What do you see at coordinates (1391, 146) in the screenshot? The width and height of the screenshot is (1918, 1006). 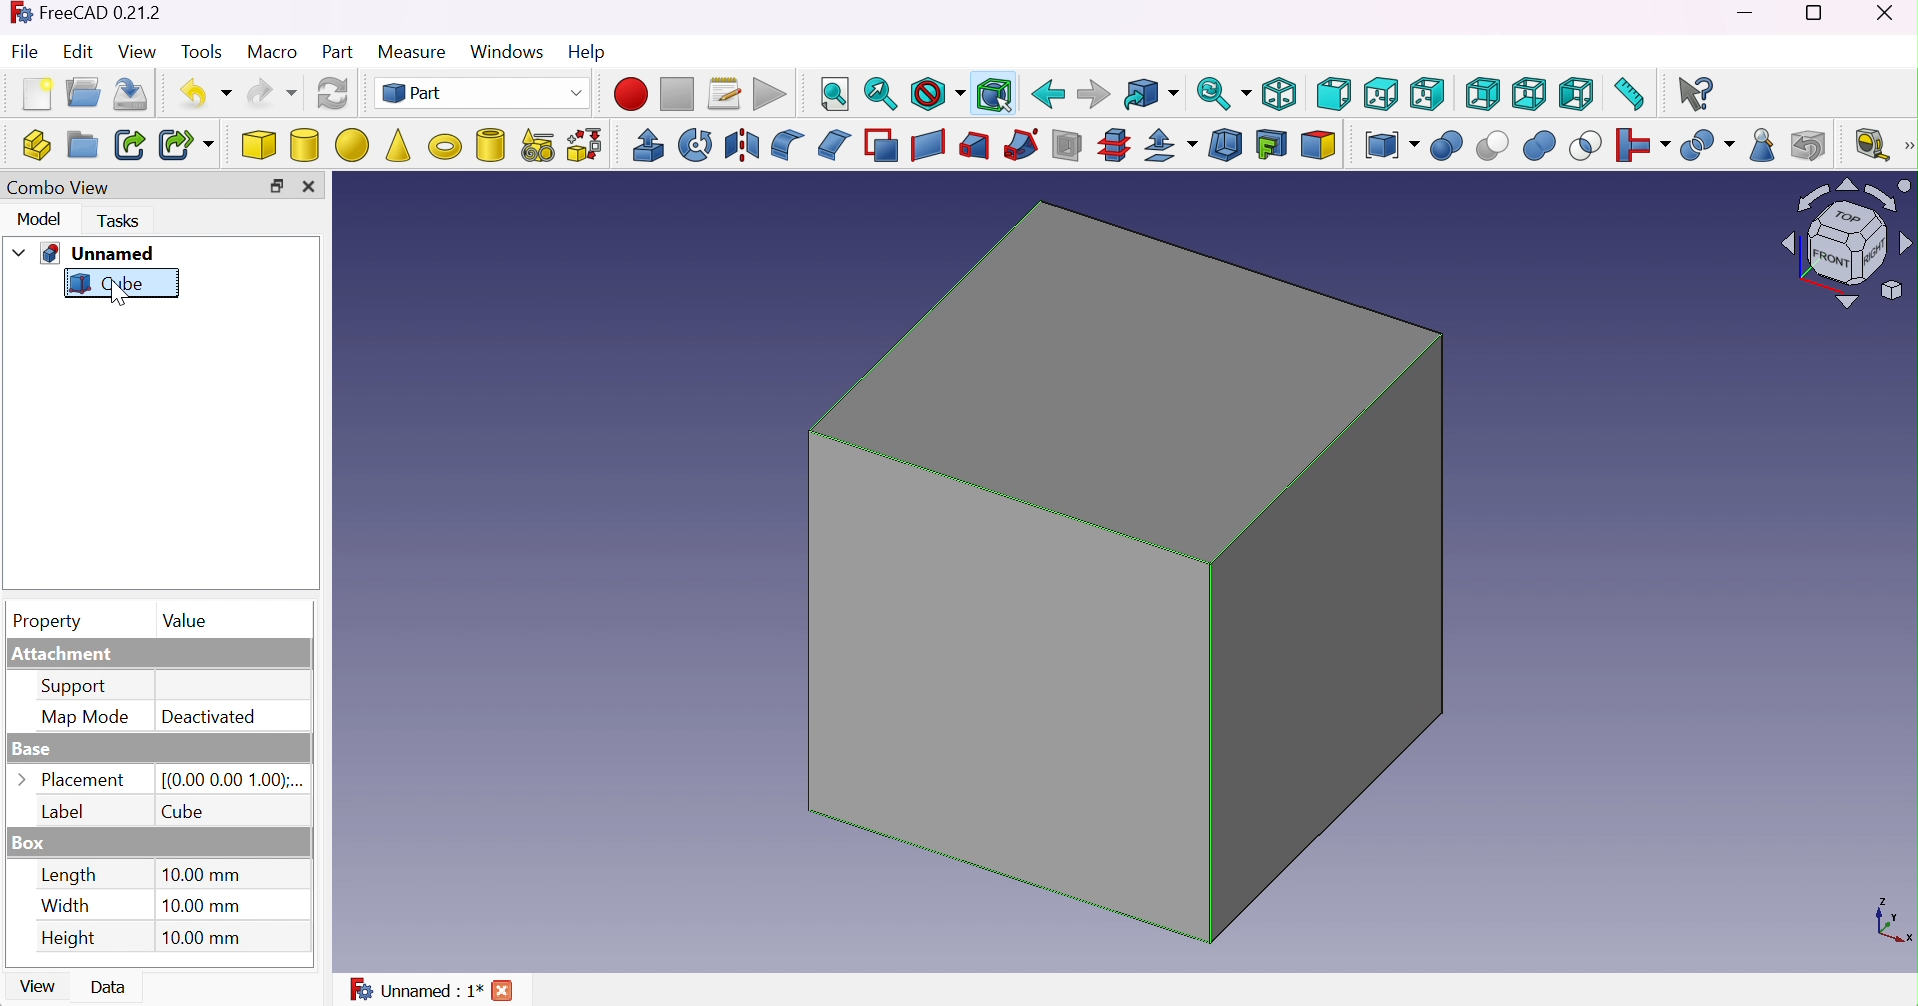 I see `Compound tools` at bounding box center [1391, 146].